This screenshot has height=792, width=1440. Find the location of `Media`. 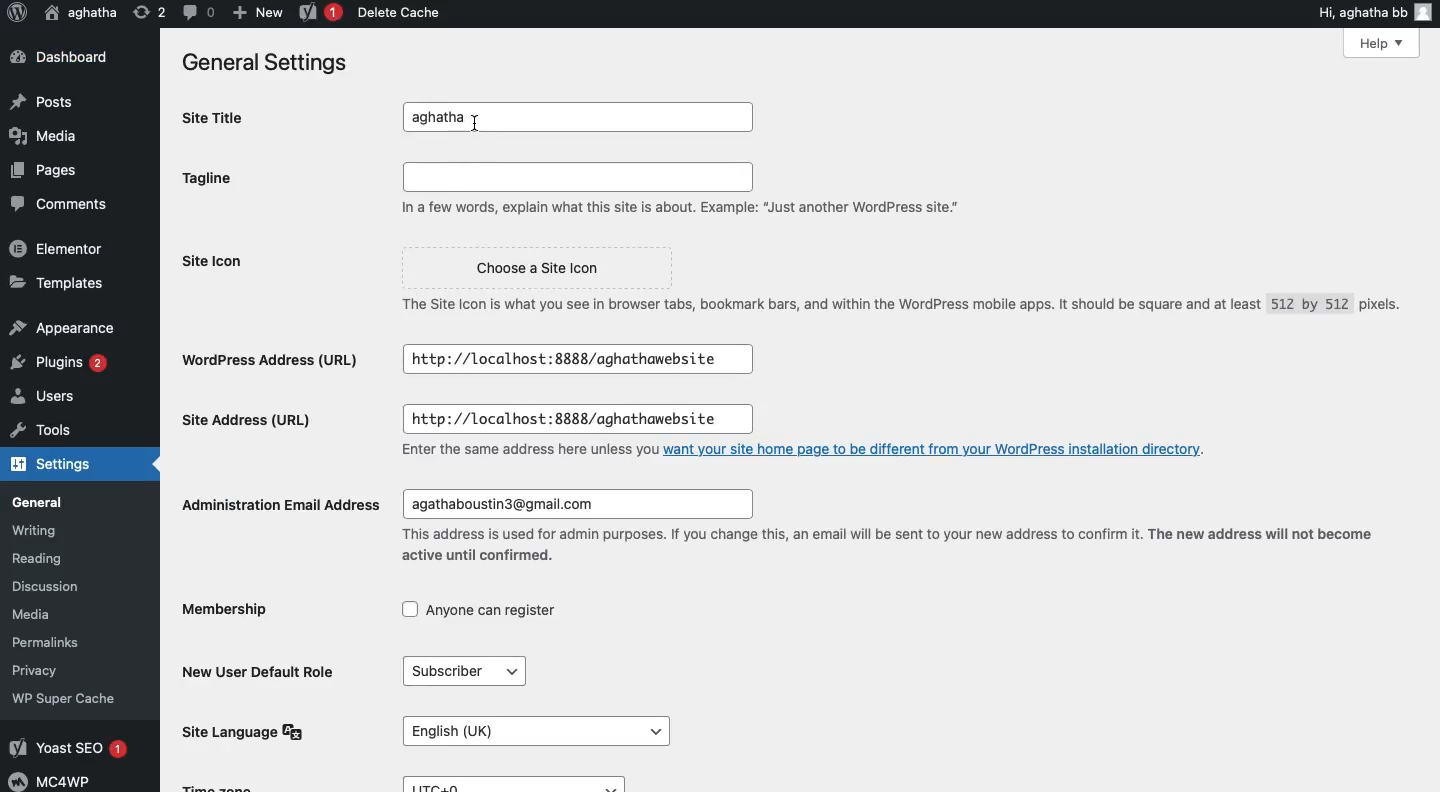

Media is located at coordinates (41, 134).